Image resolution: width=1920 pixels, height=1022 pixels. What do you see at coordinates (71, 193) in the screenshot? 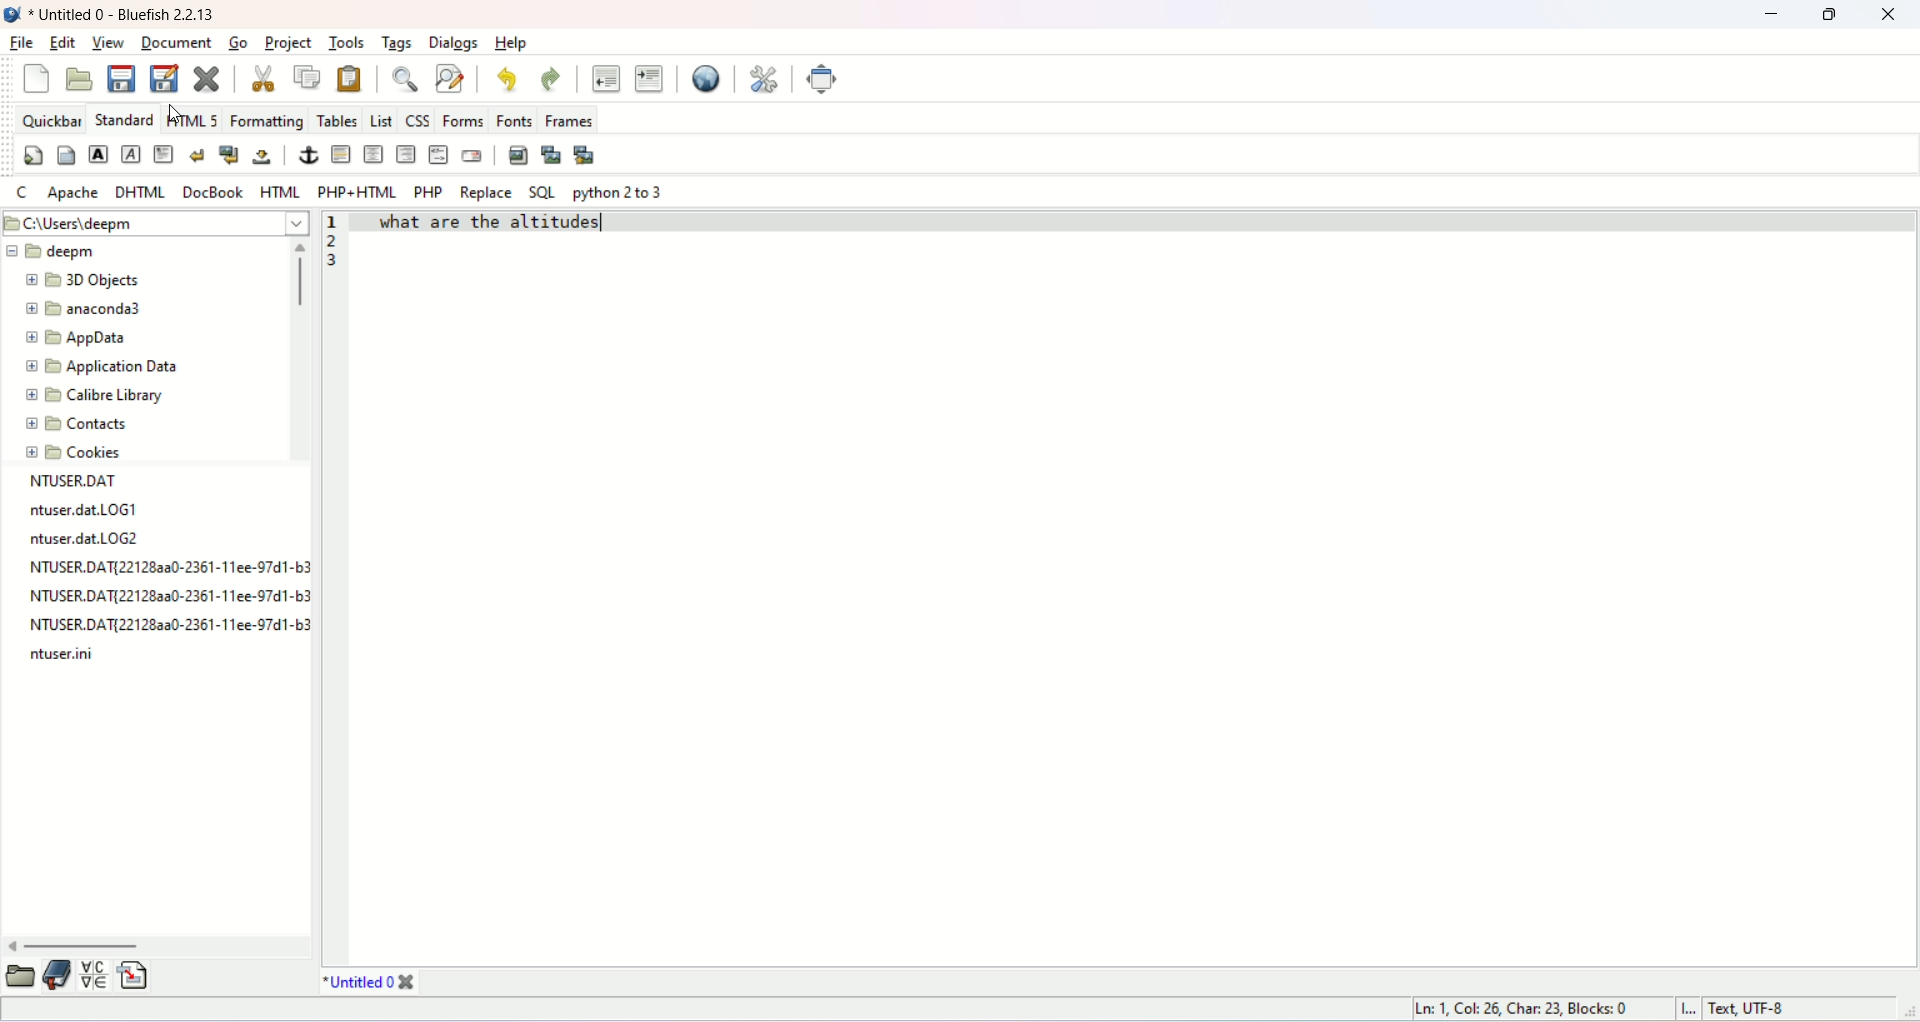
I see `Apache` at bounding box center [71, 193].